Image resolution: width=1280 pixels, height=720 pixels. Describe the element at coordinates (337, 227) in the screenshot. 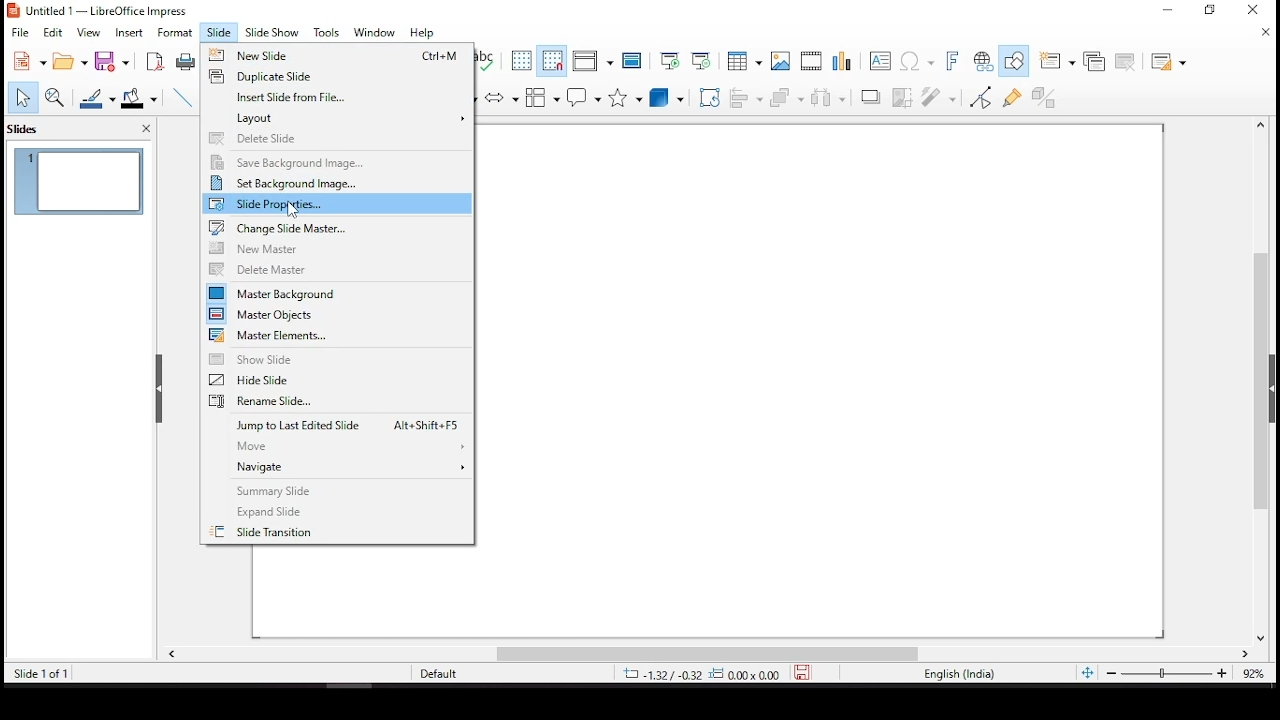

I see ` change slide master` at that location.